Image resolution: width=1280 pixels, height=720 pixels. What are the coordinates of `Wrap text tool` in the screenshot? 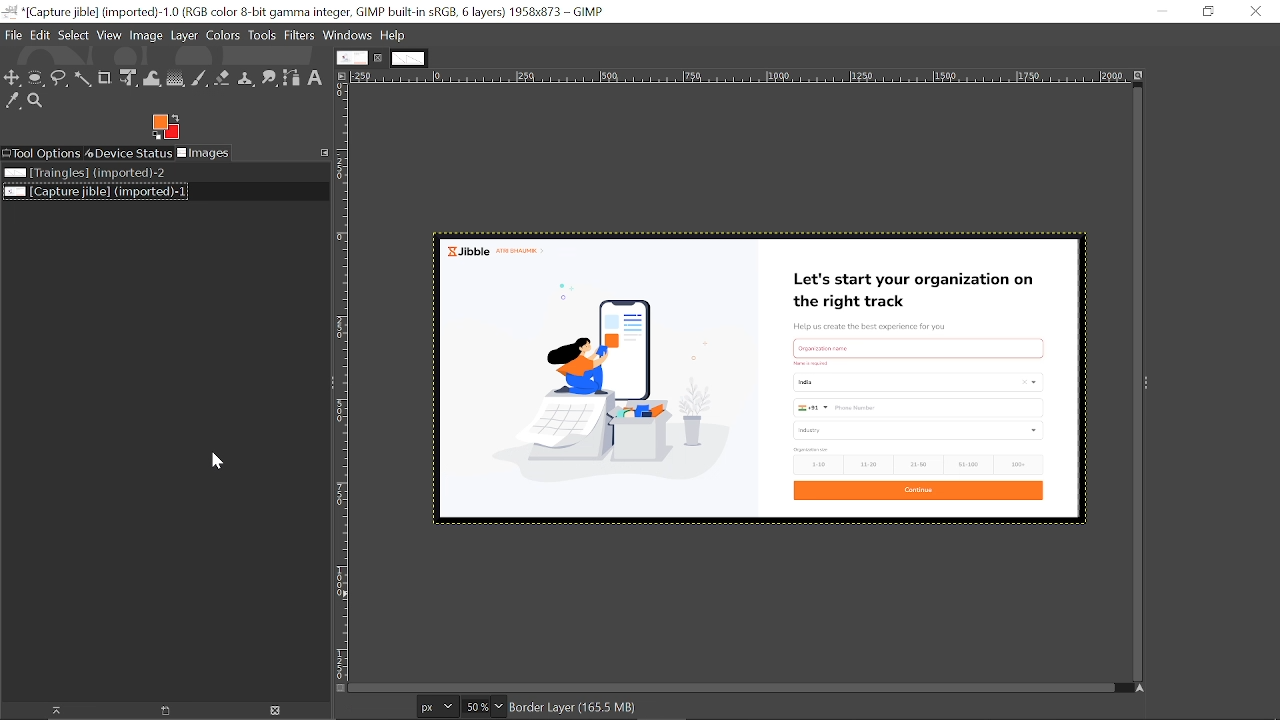 It's located at (152, 78).